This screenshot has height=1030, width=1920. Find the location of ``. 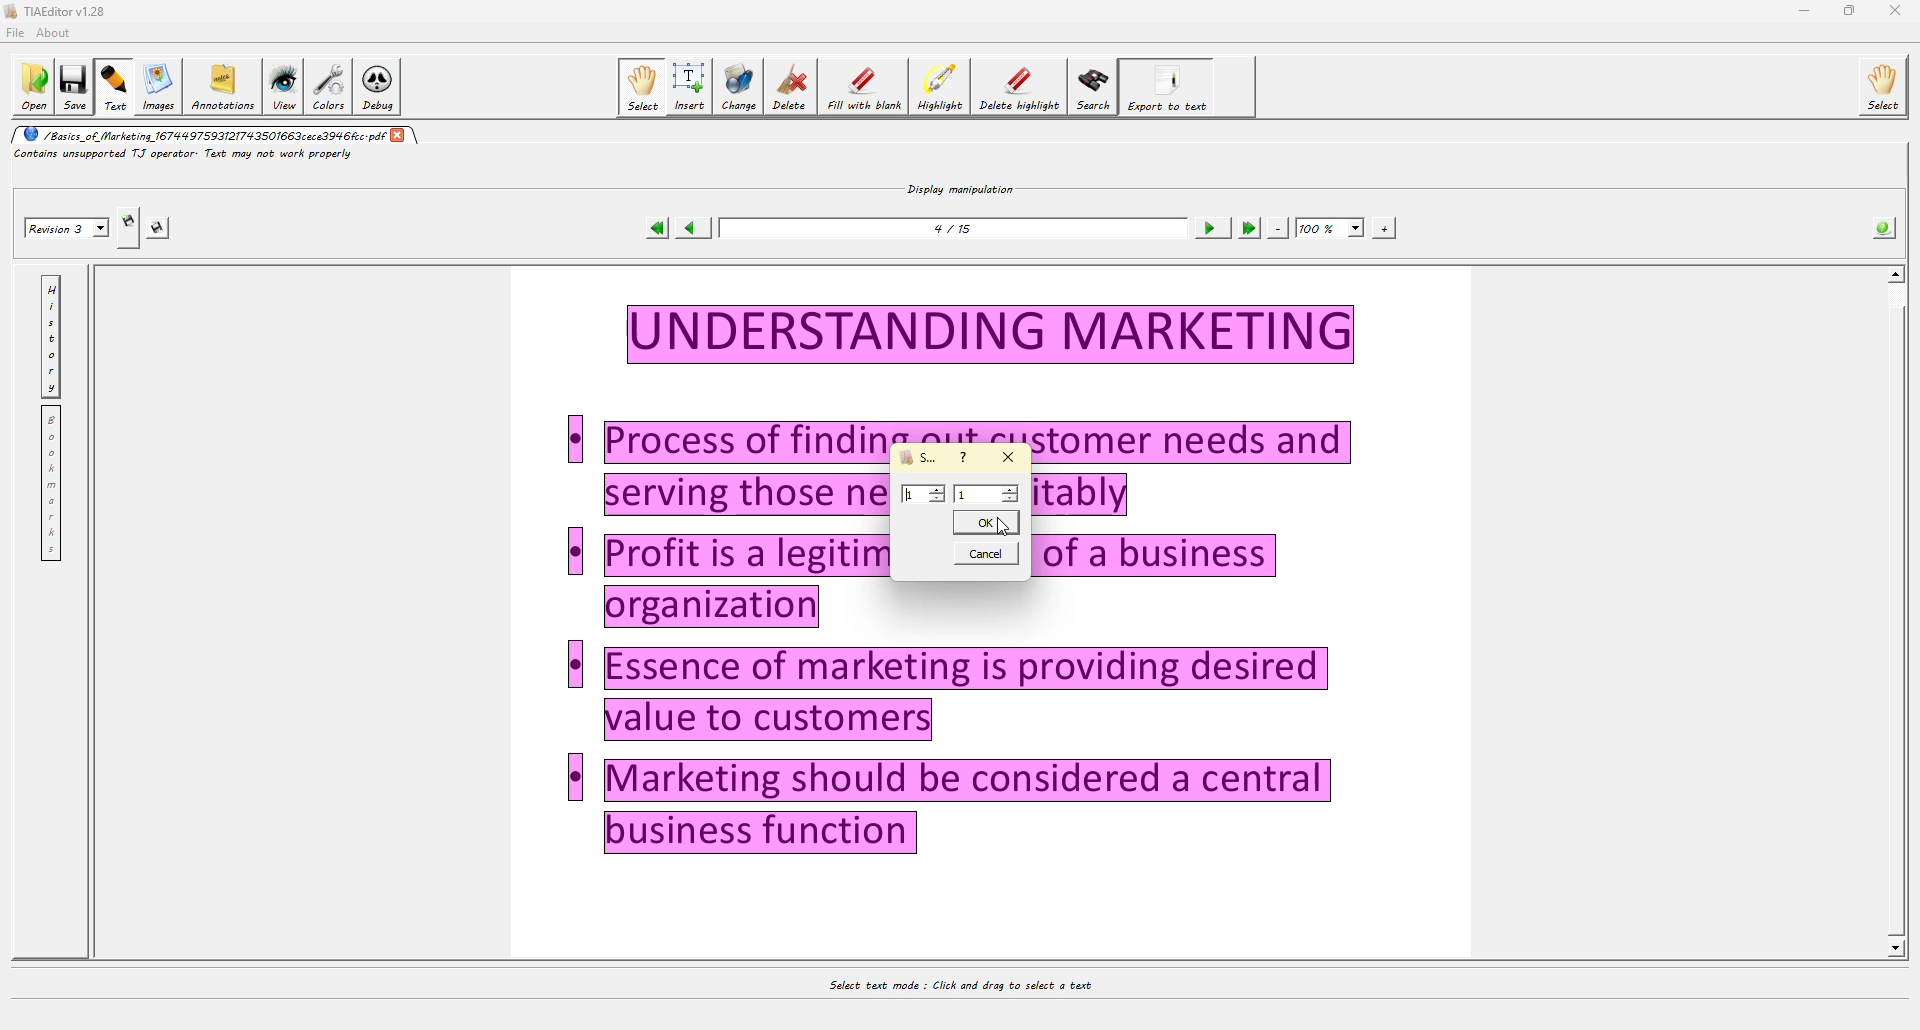

 is located at coordinates (976, 806).